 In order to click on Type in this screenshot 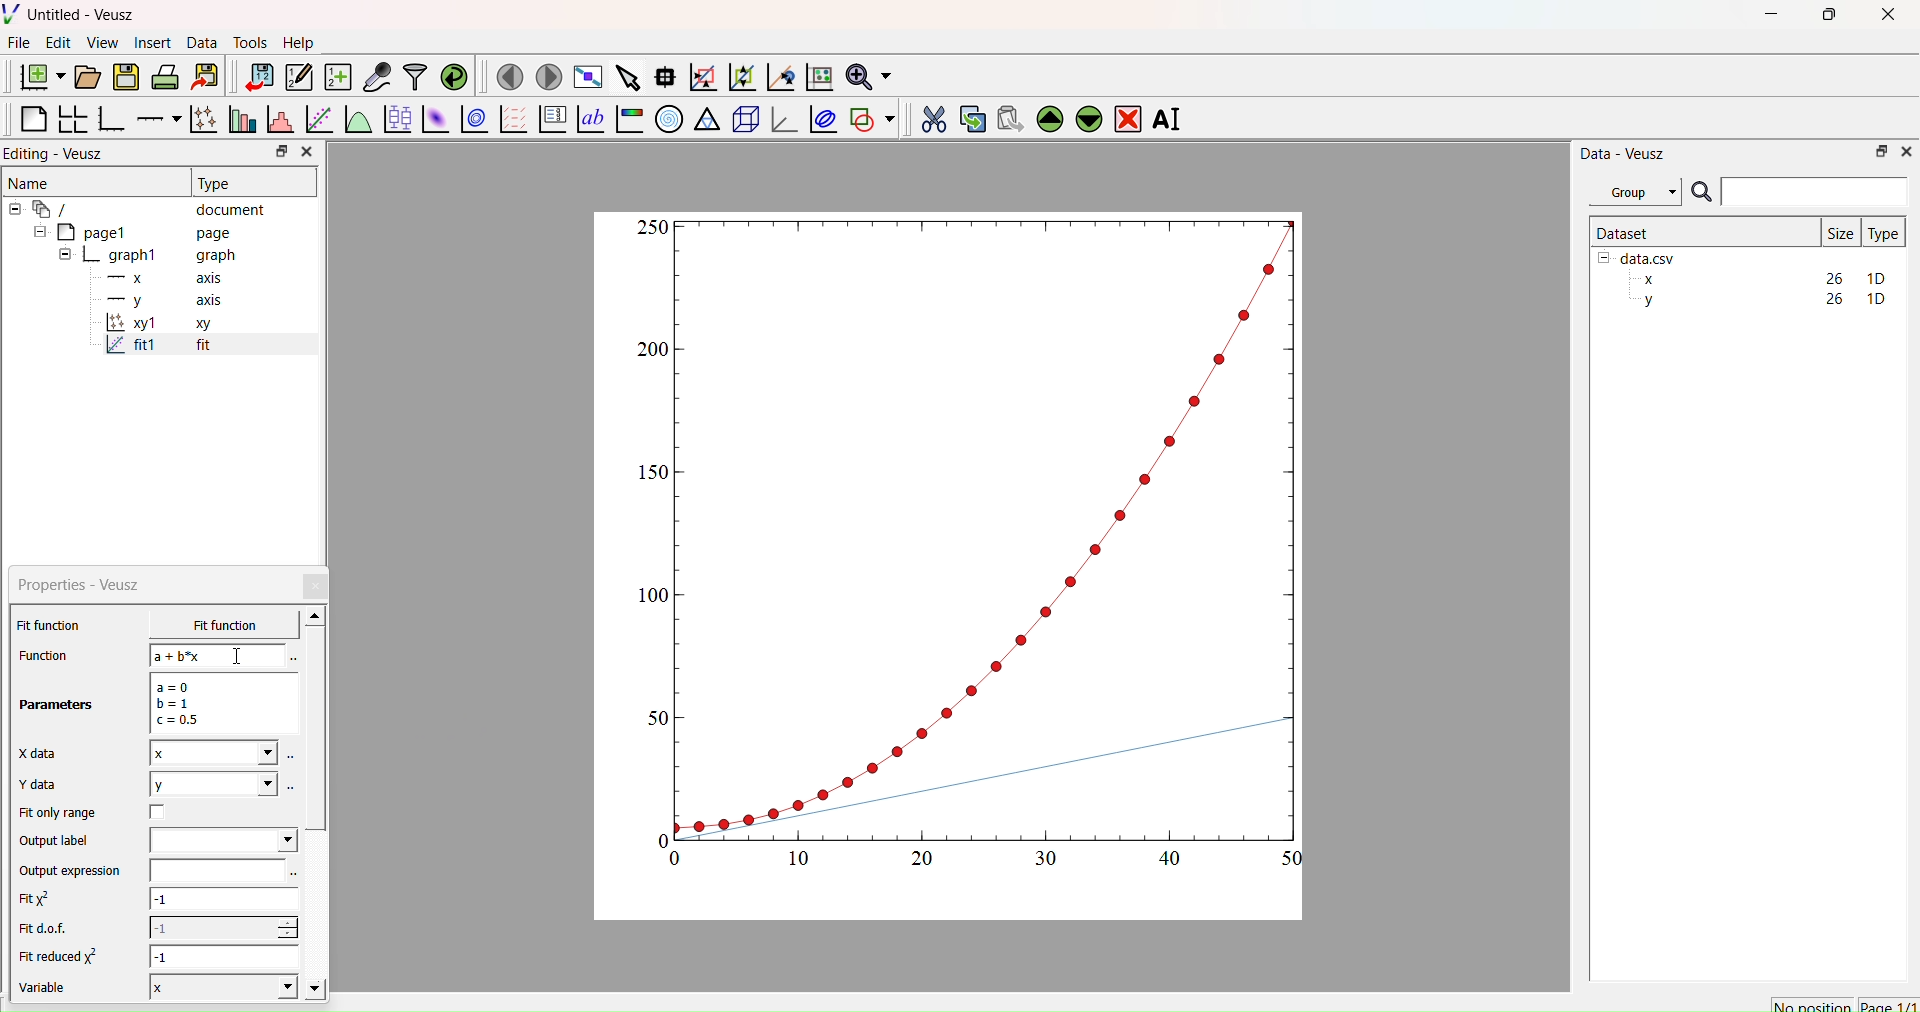, I will do `click(1883, 233)`.